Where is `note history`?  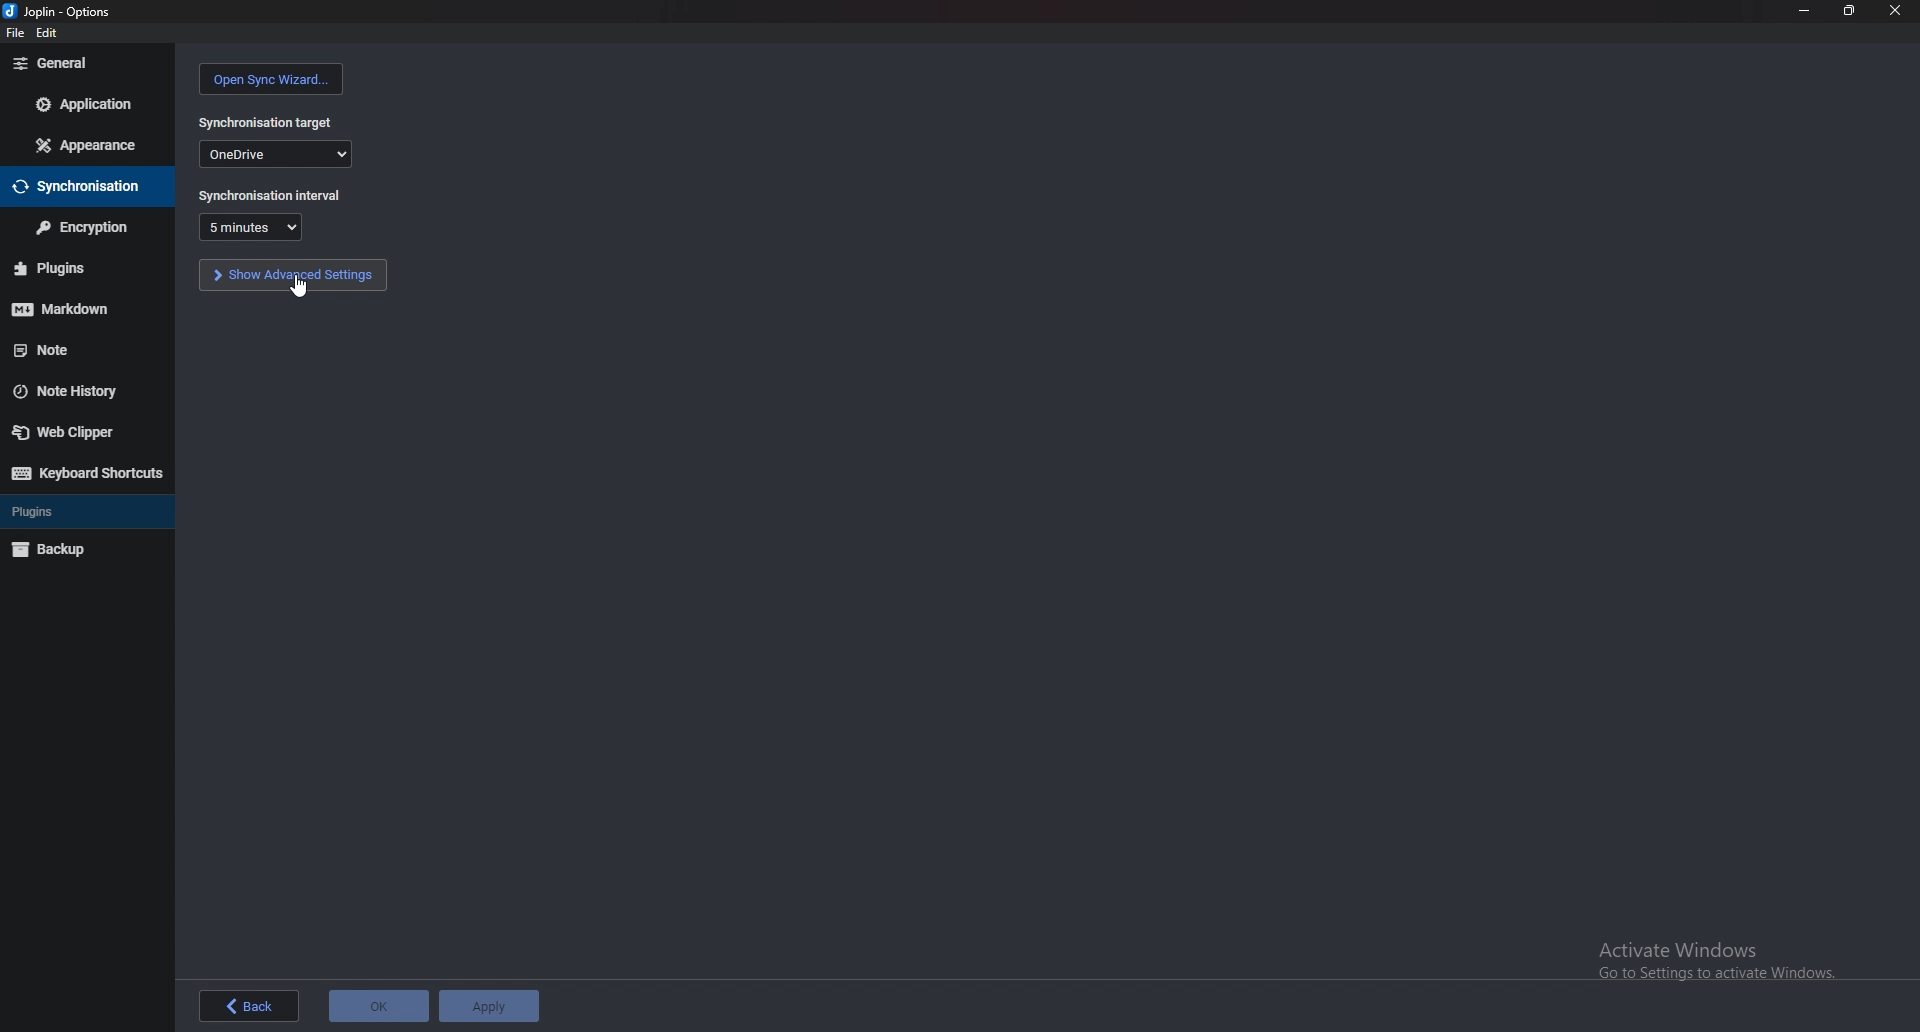
note history is located at coordinates (73, 393).